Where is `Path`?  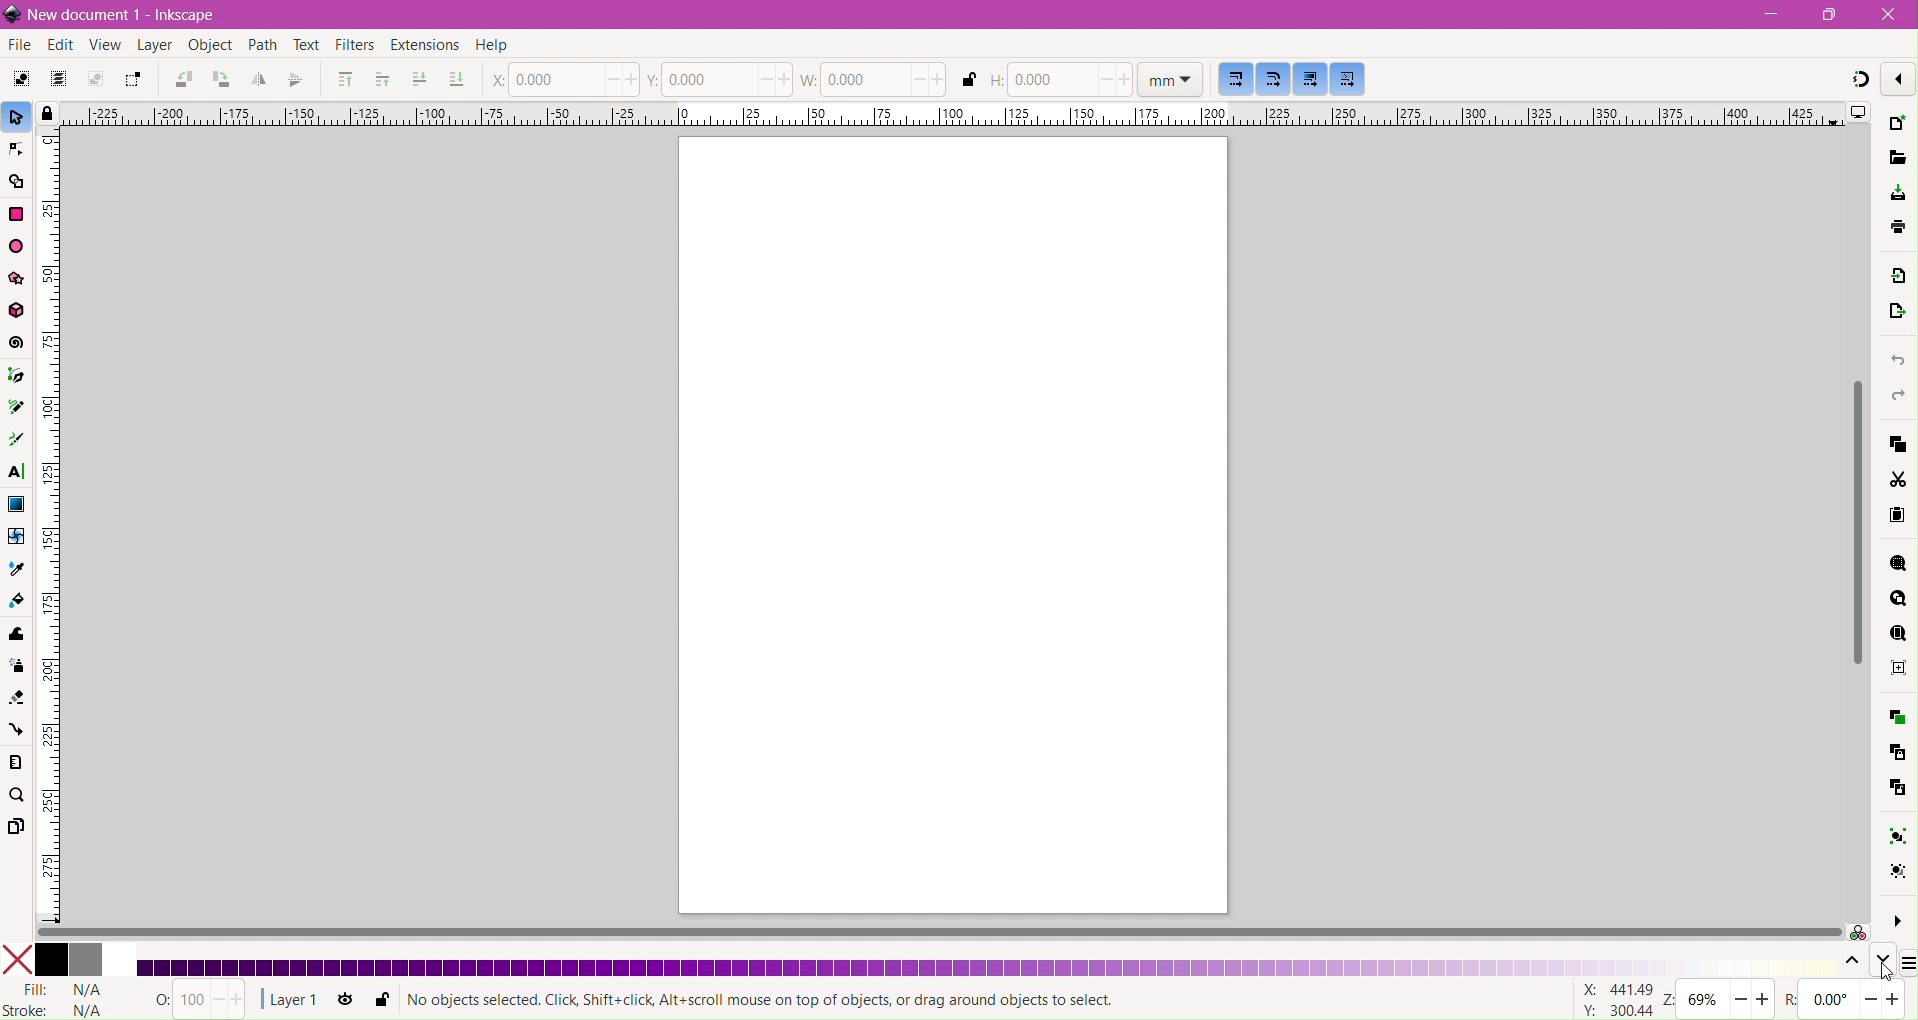 Path is located at coordinates (260, 47).